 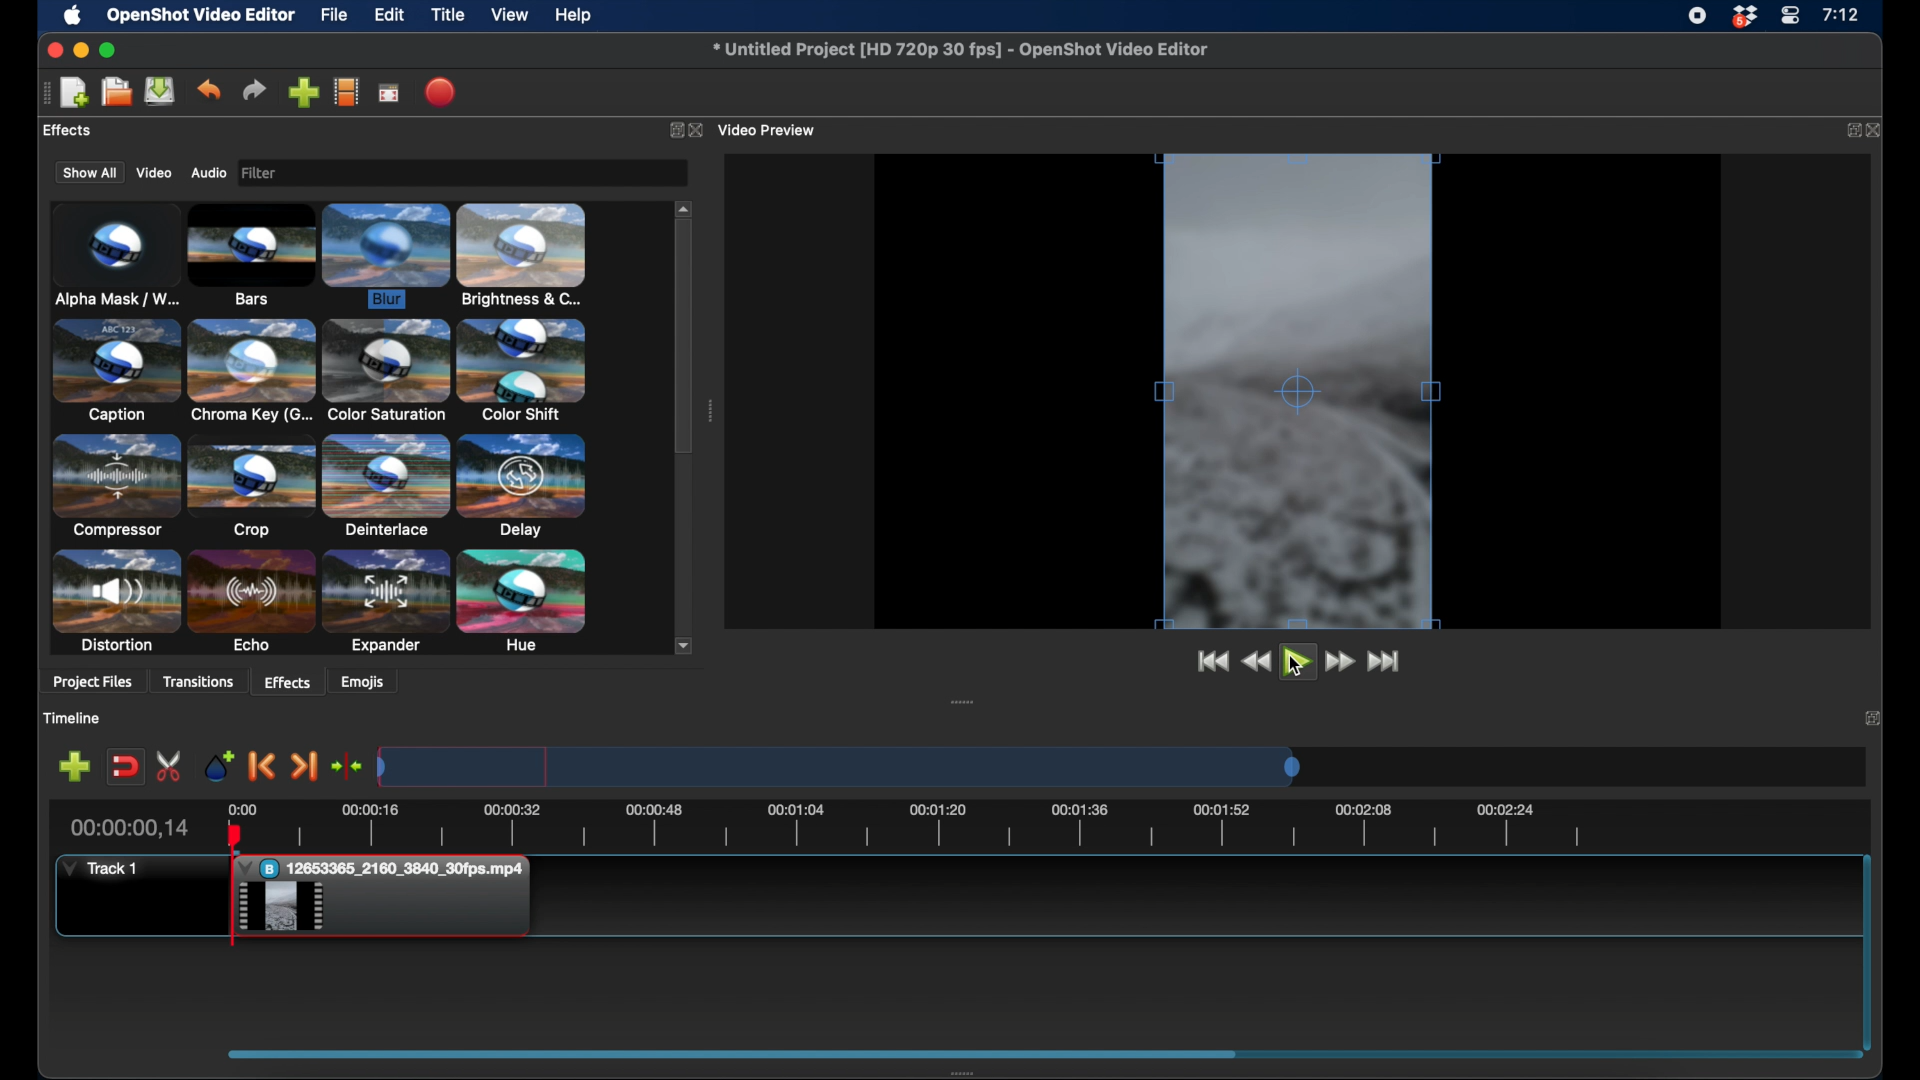 I want to click on 0.00, so click(x=241, y=808).